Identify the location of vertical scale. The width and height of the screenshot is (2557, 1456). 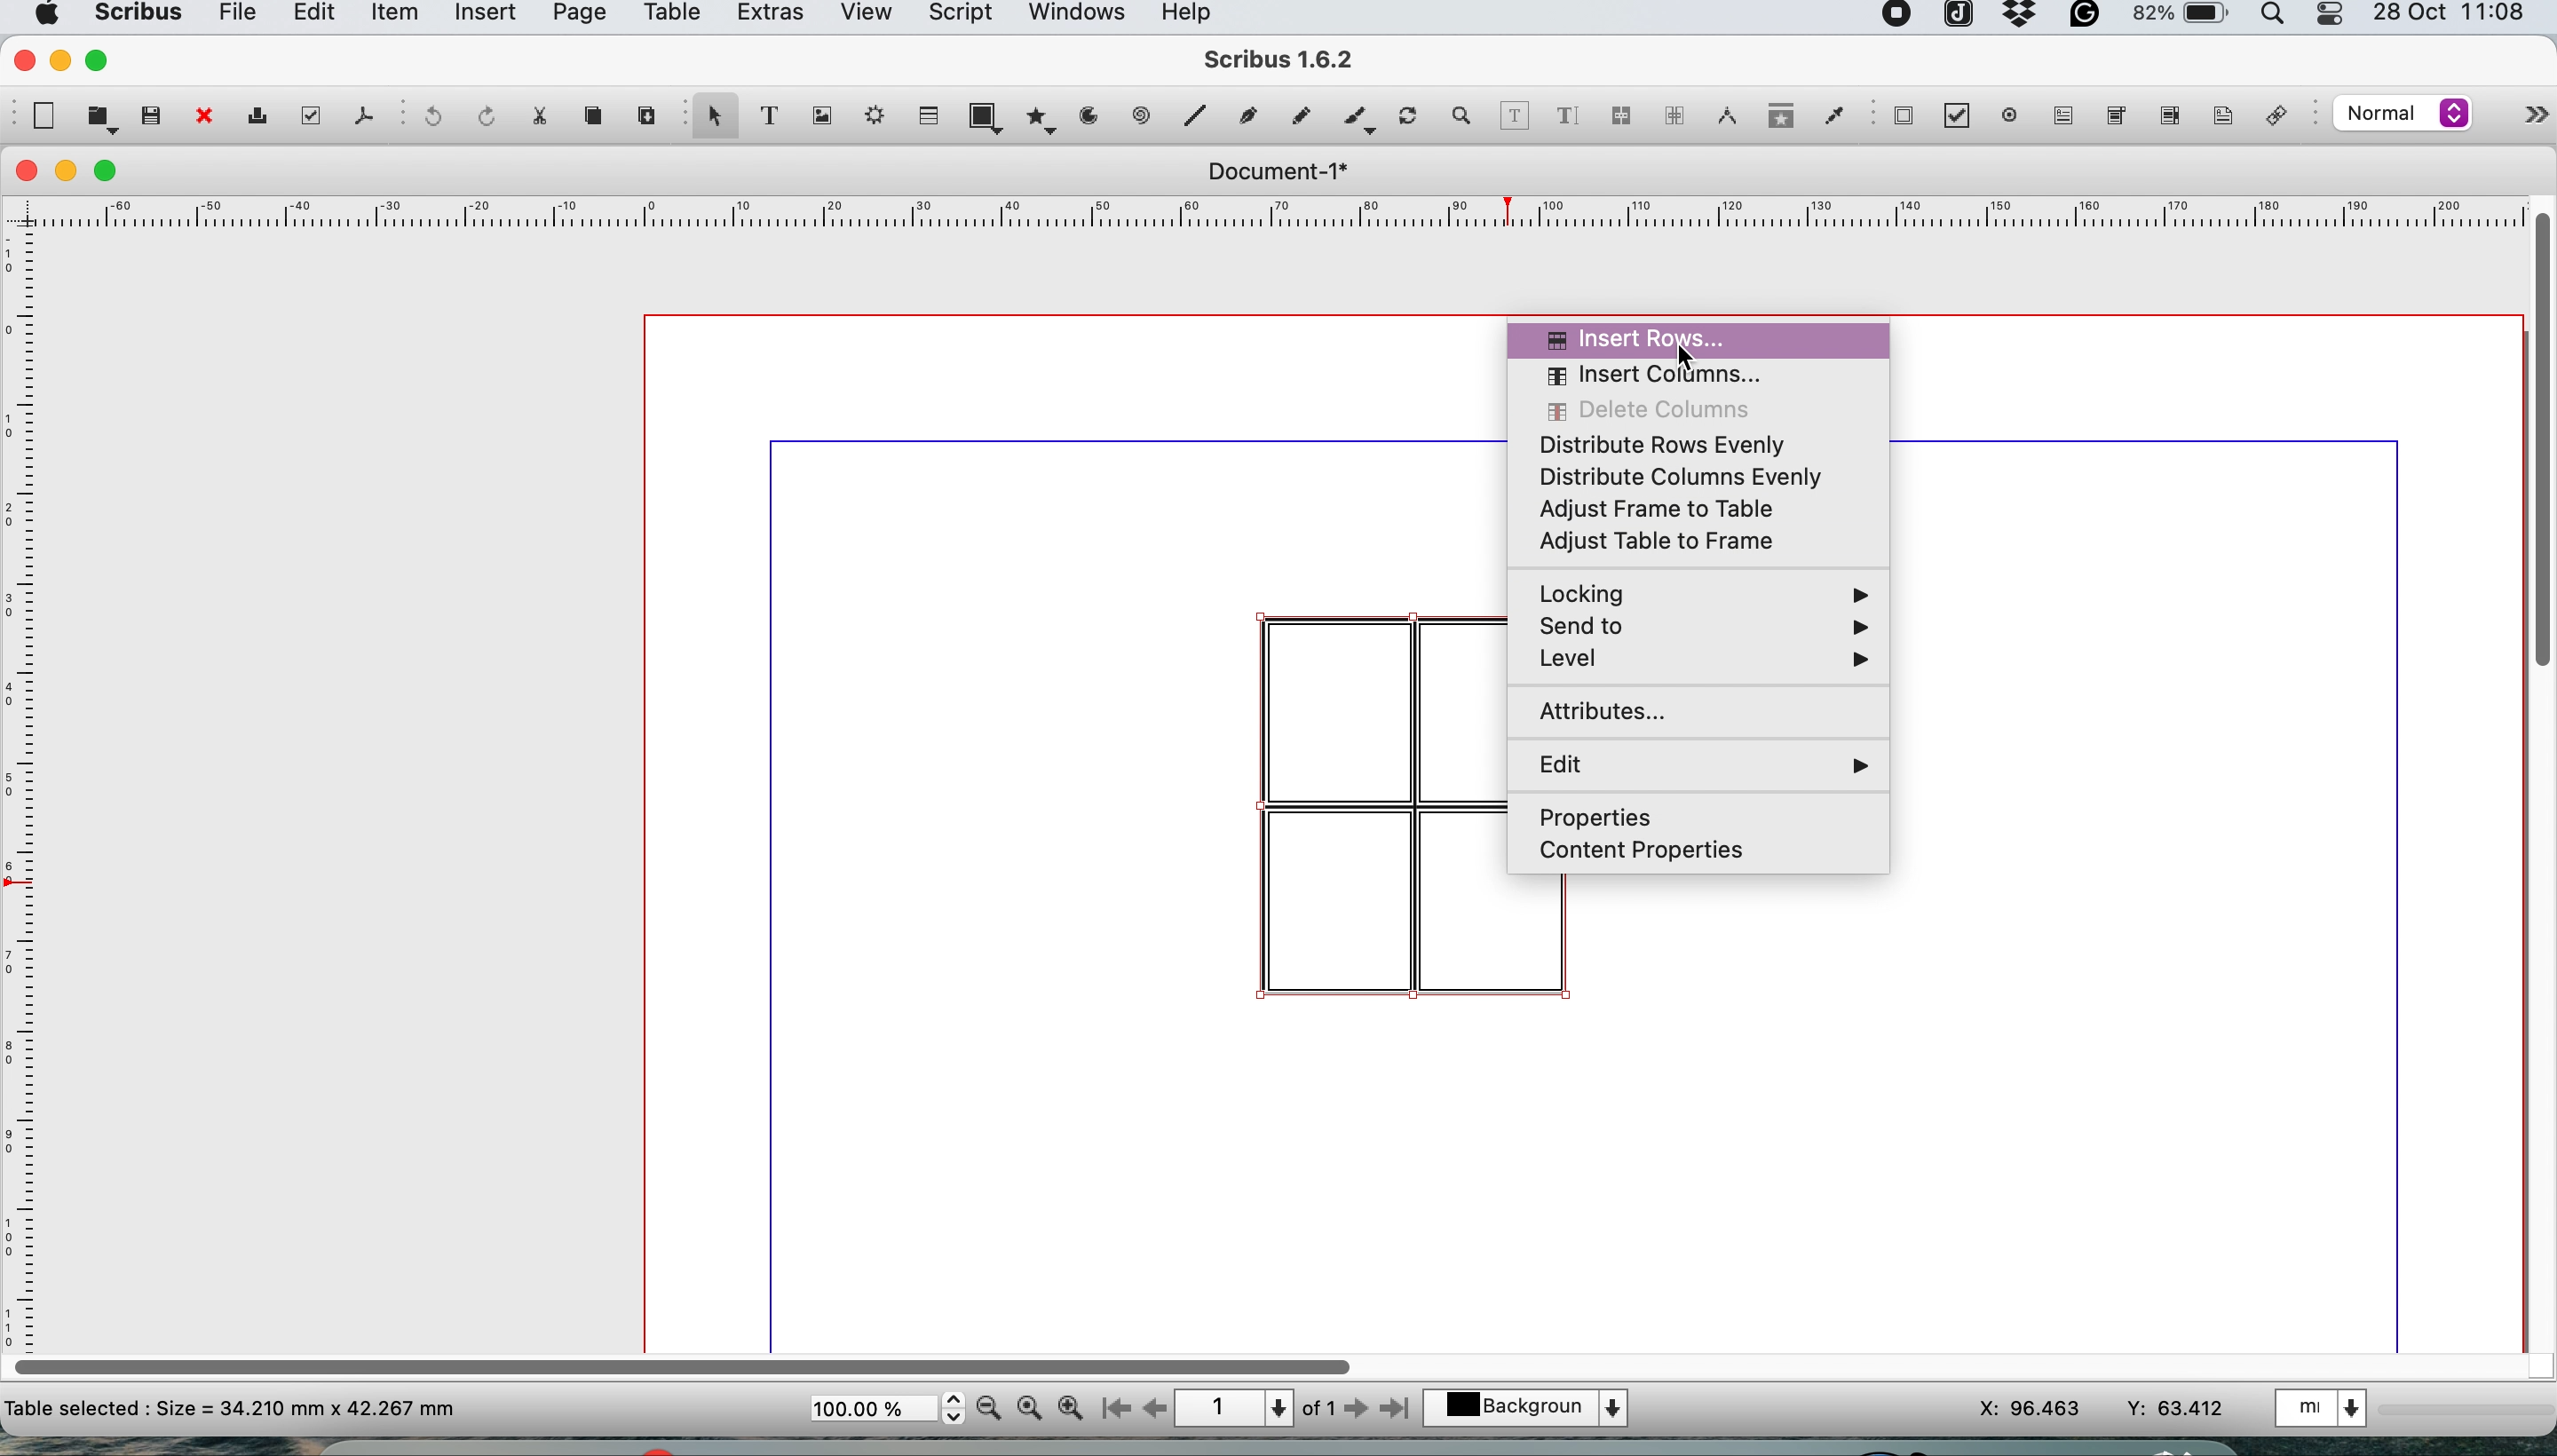
(25, 768).